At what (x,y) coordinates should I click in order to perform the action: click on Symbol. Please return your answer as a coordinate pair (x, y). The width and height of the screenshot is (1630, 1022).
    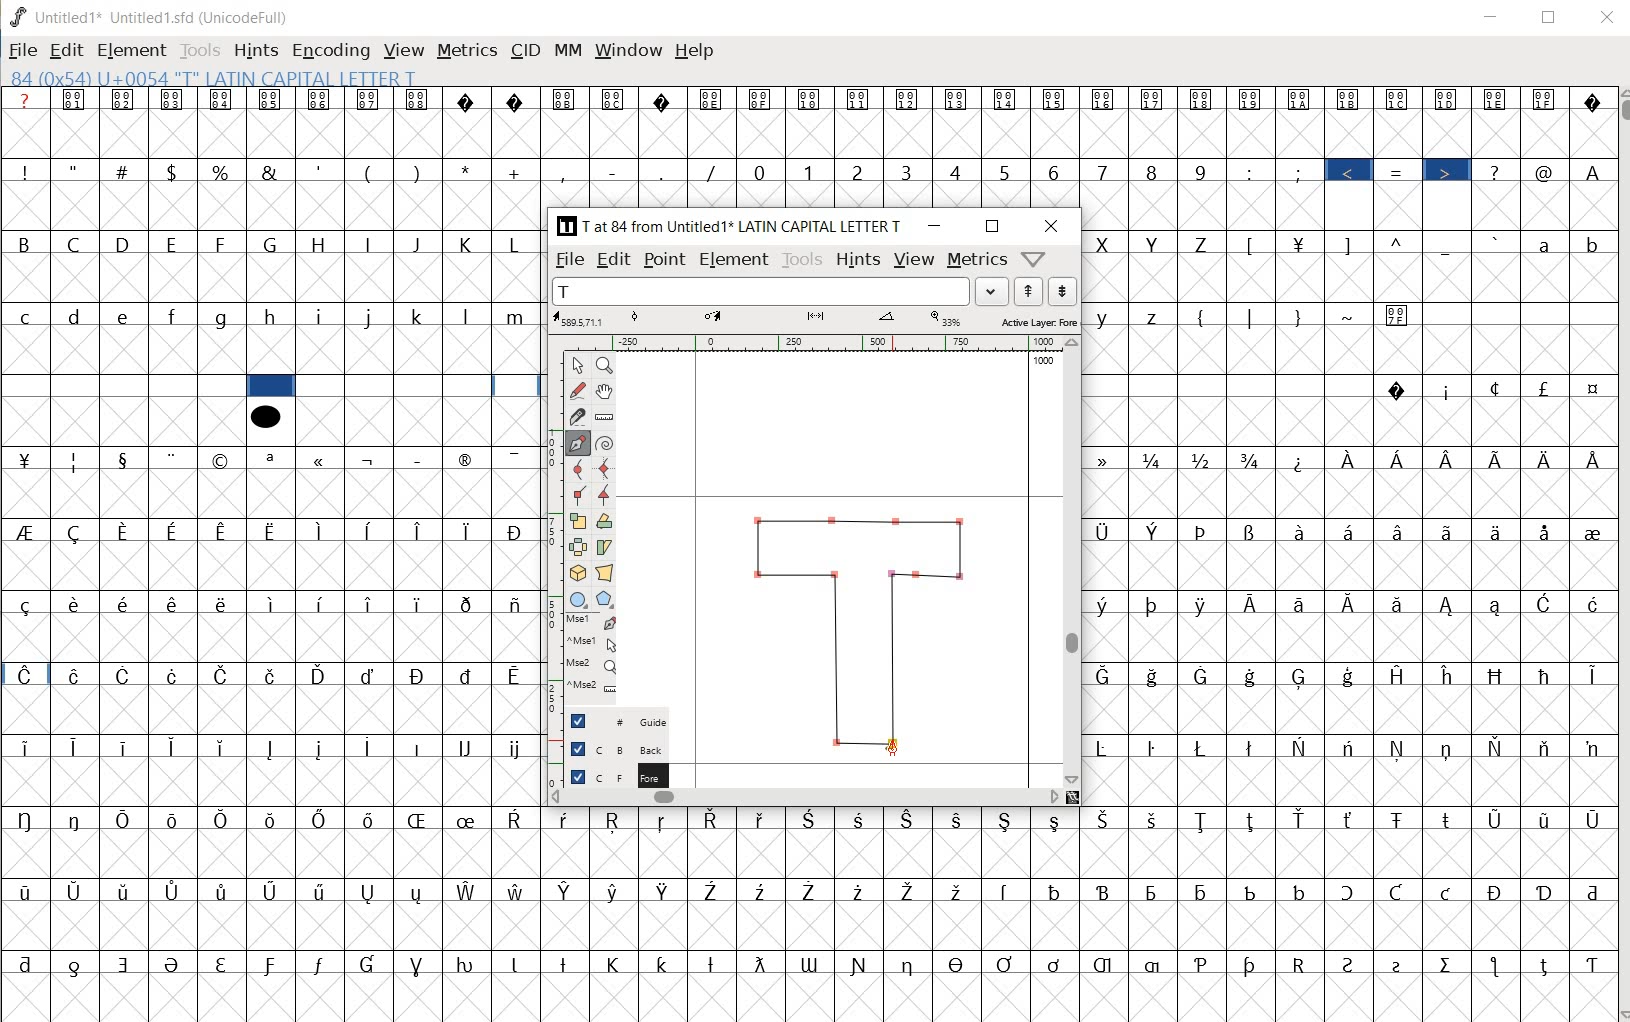
    Looking at the image, I should click on (1399, 99).